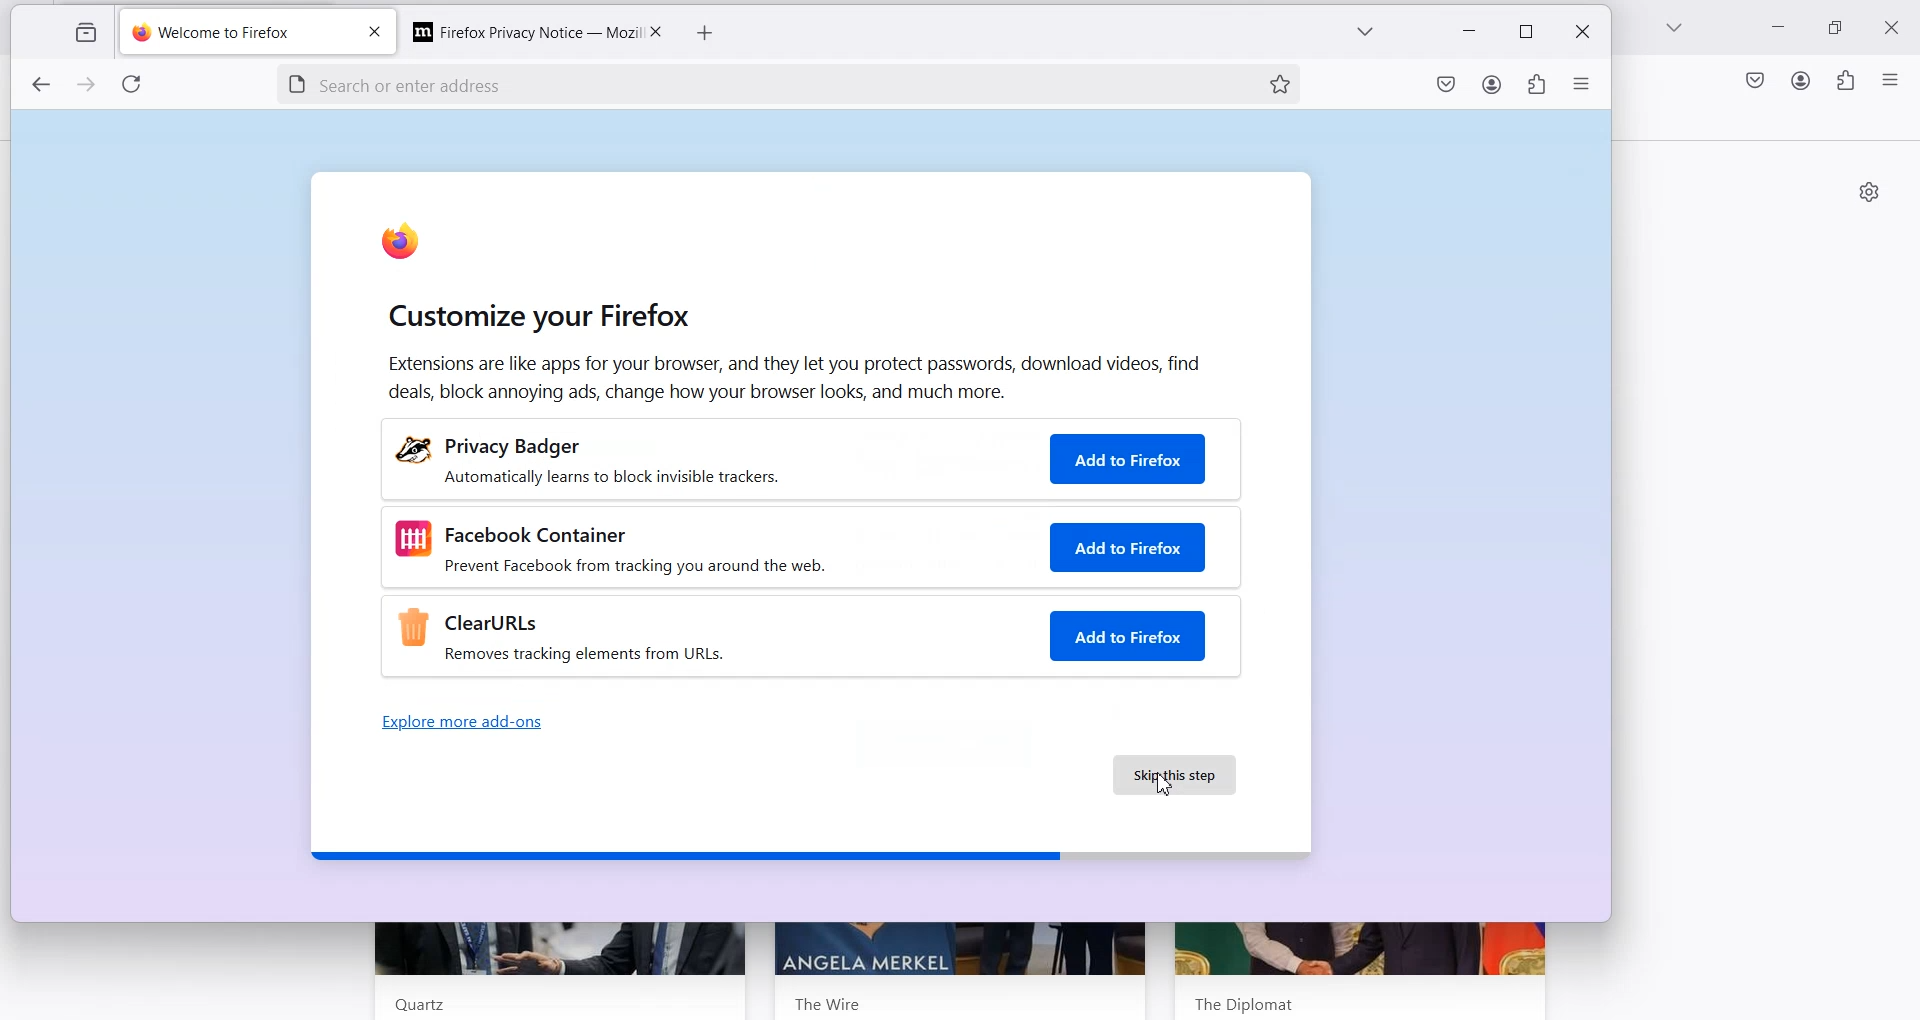  Describe the element at coordinates (1908, 250) in the screenshot. I see `vertical scrollbar` at that location.